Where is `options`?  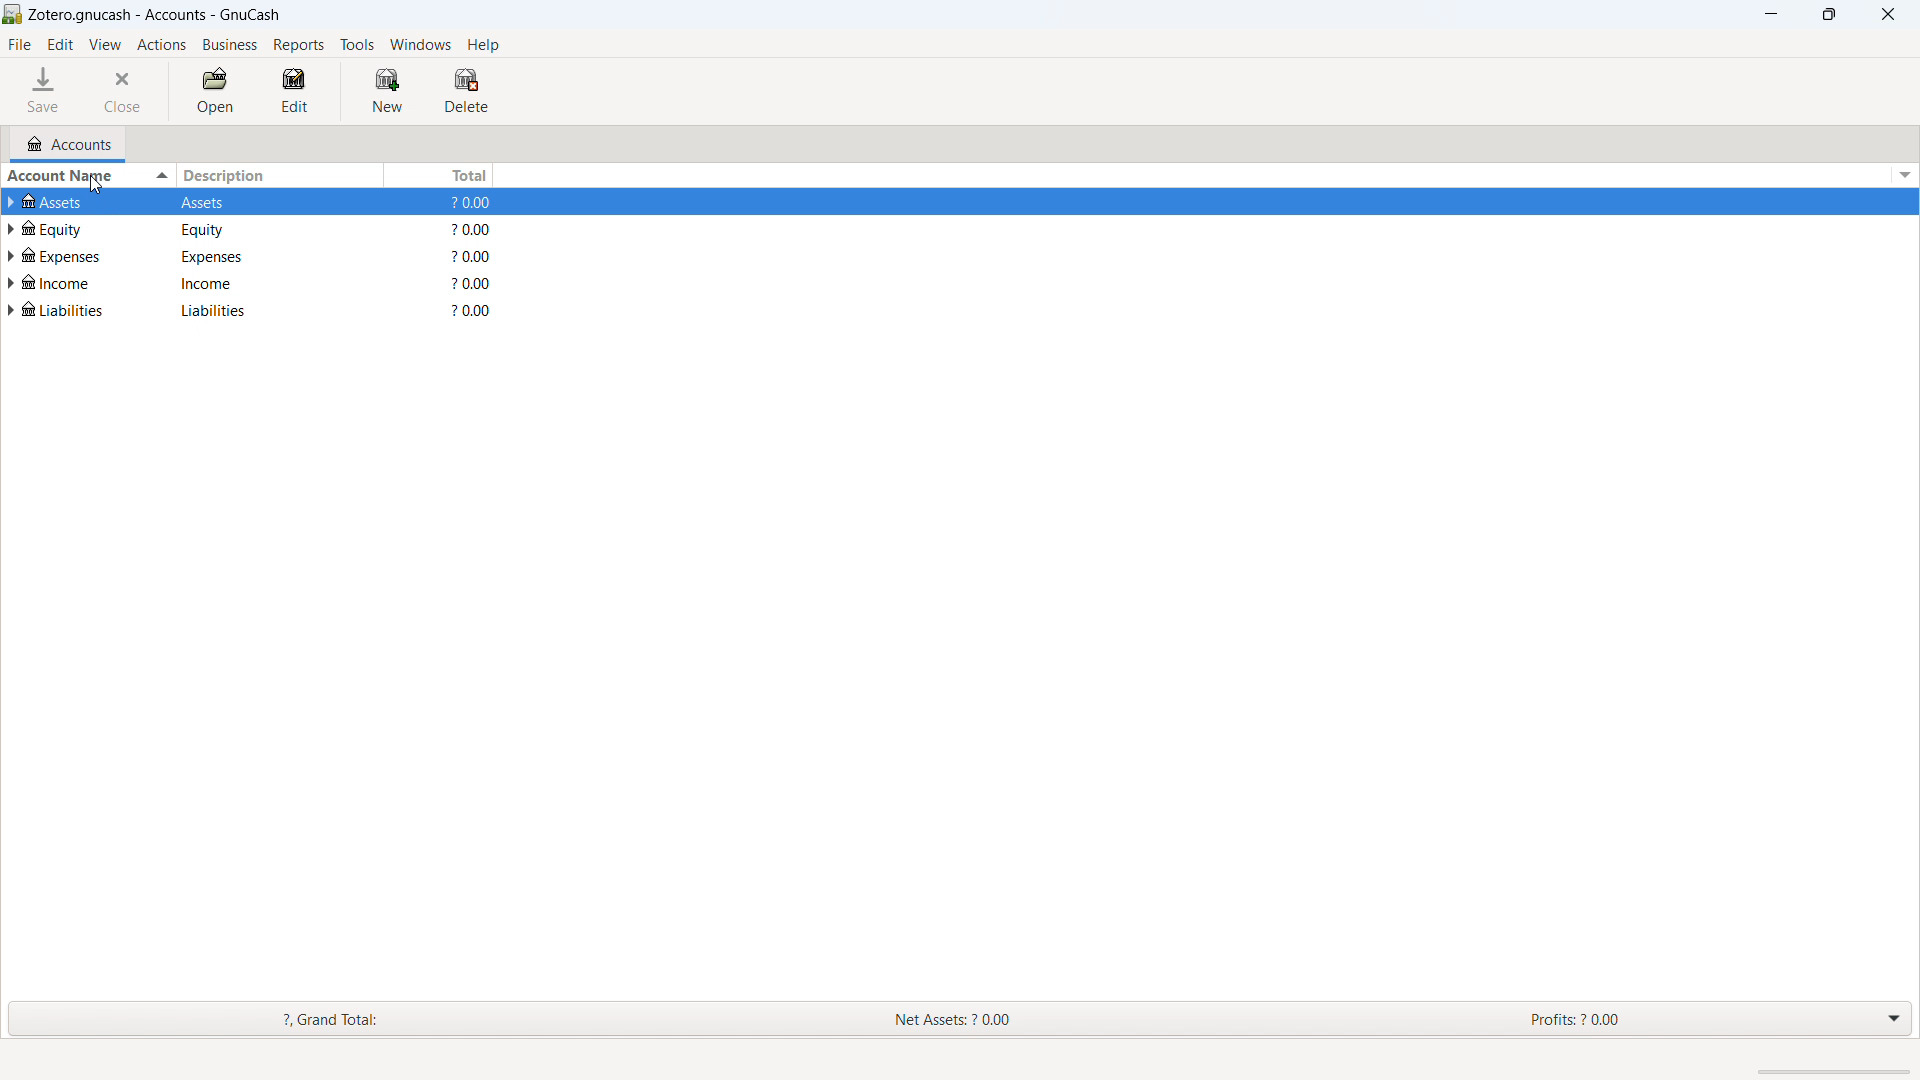 options is located at coordinates (1903, 175).